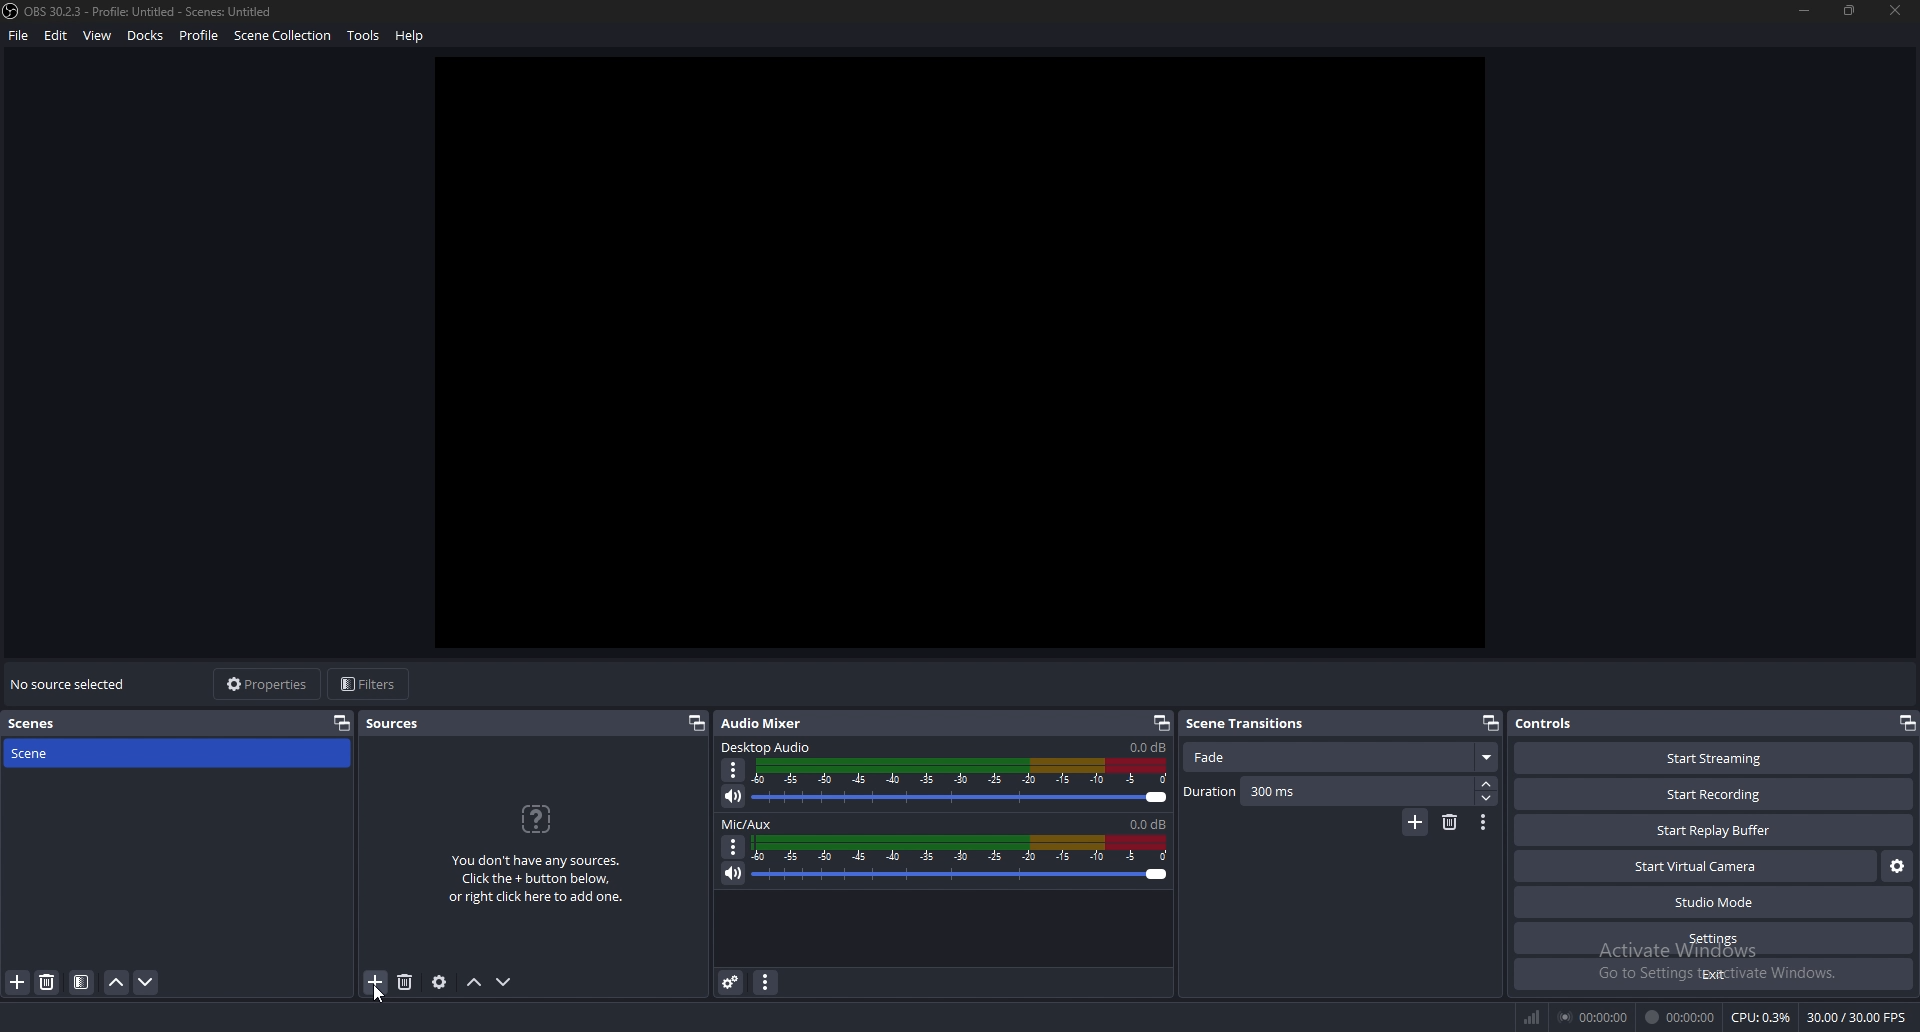 The height and width of the screenshot is (1032, 1920). I want to click on cpu, so click(1761, 1017).